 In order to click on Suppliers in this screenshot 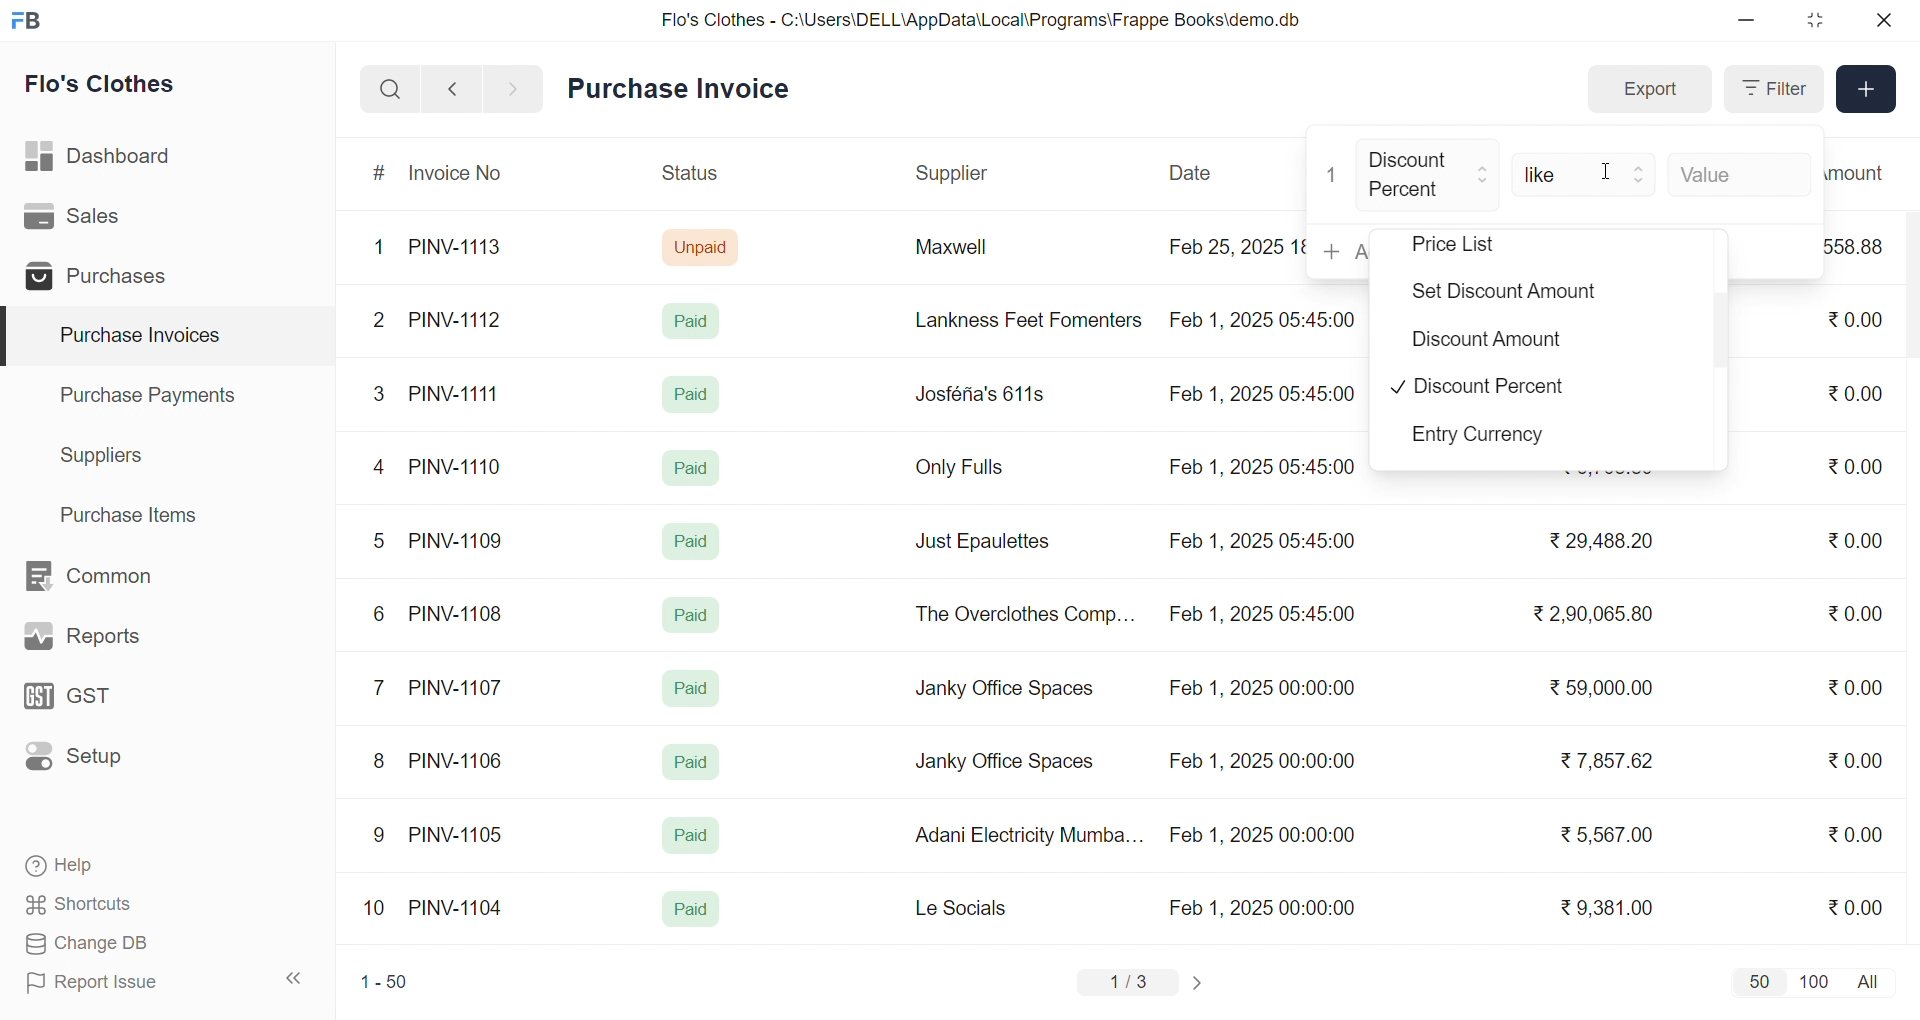, I will do `click(106, 455)`.